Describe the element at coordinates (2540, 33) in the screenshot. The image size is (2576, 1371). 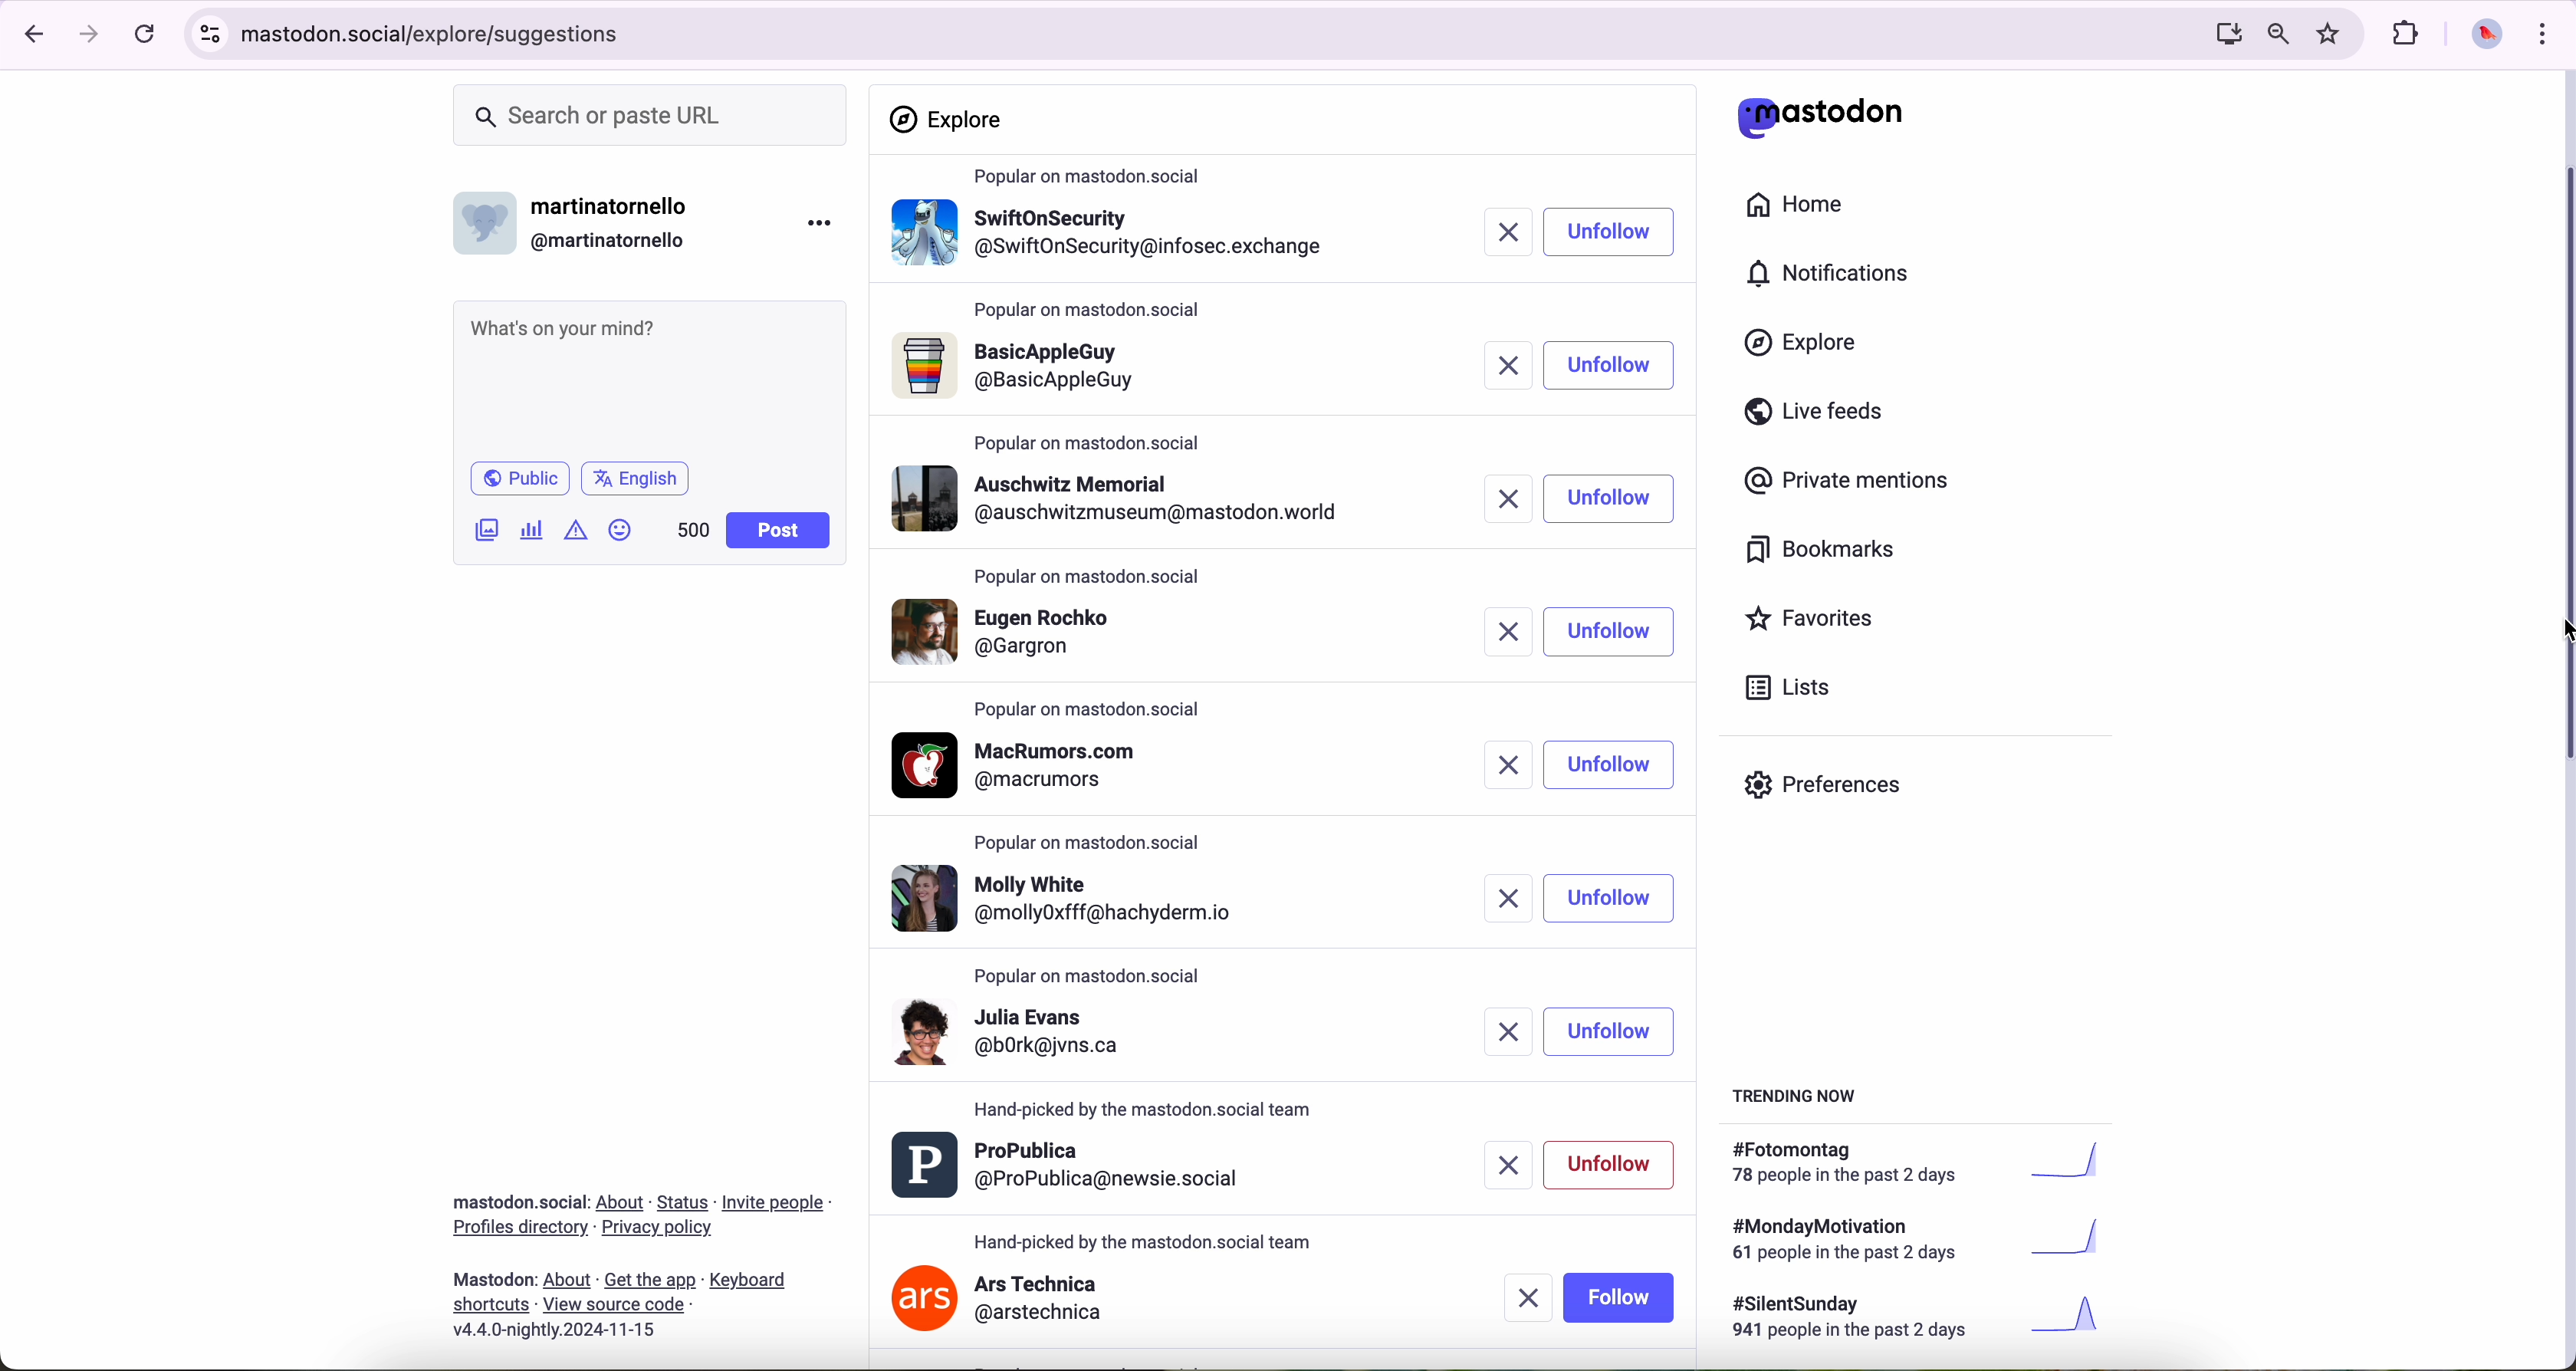
I see `customize and control Google Chrome` at that location.